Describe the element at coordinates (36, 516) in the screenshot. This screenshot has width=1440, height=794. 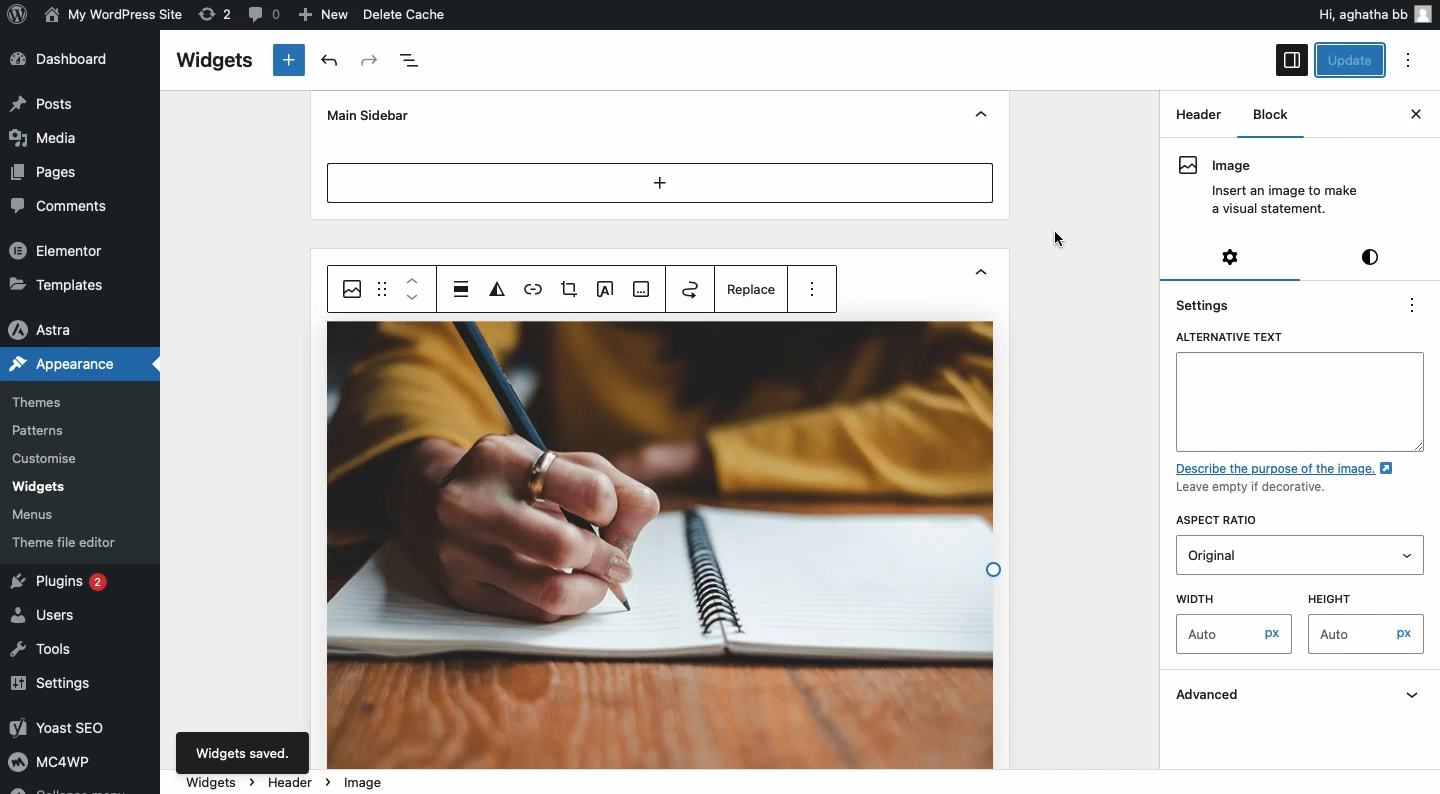
I see `Menus` at that location.